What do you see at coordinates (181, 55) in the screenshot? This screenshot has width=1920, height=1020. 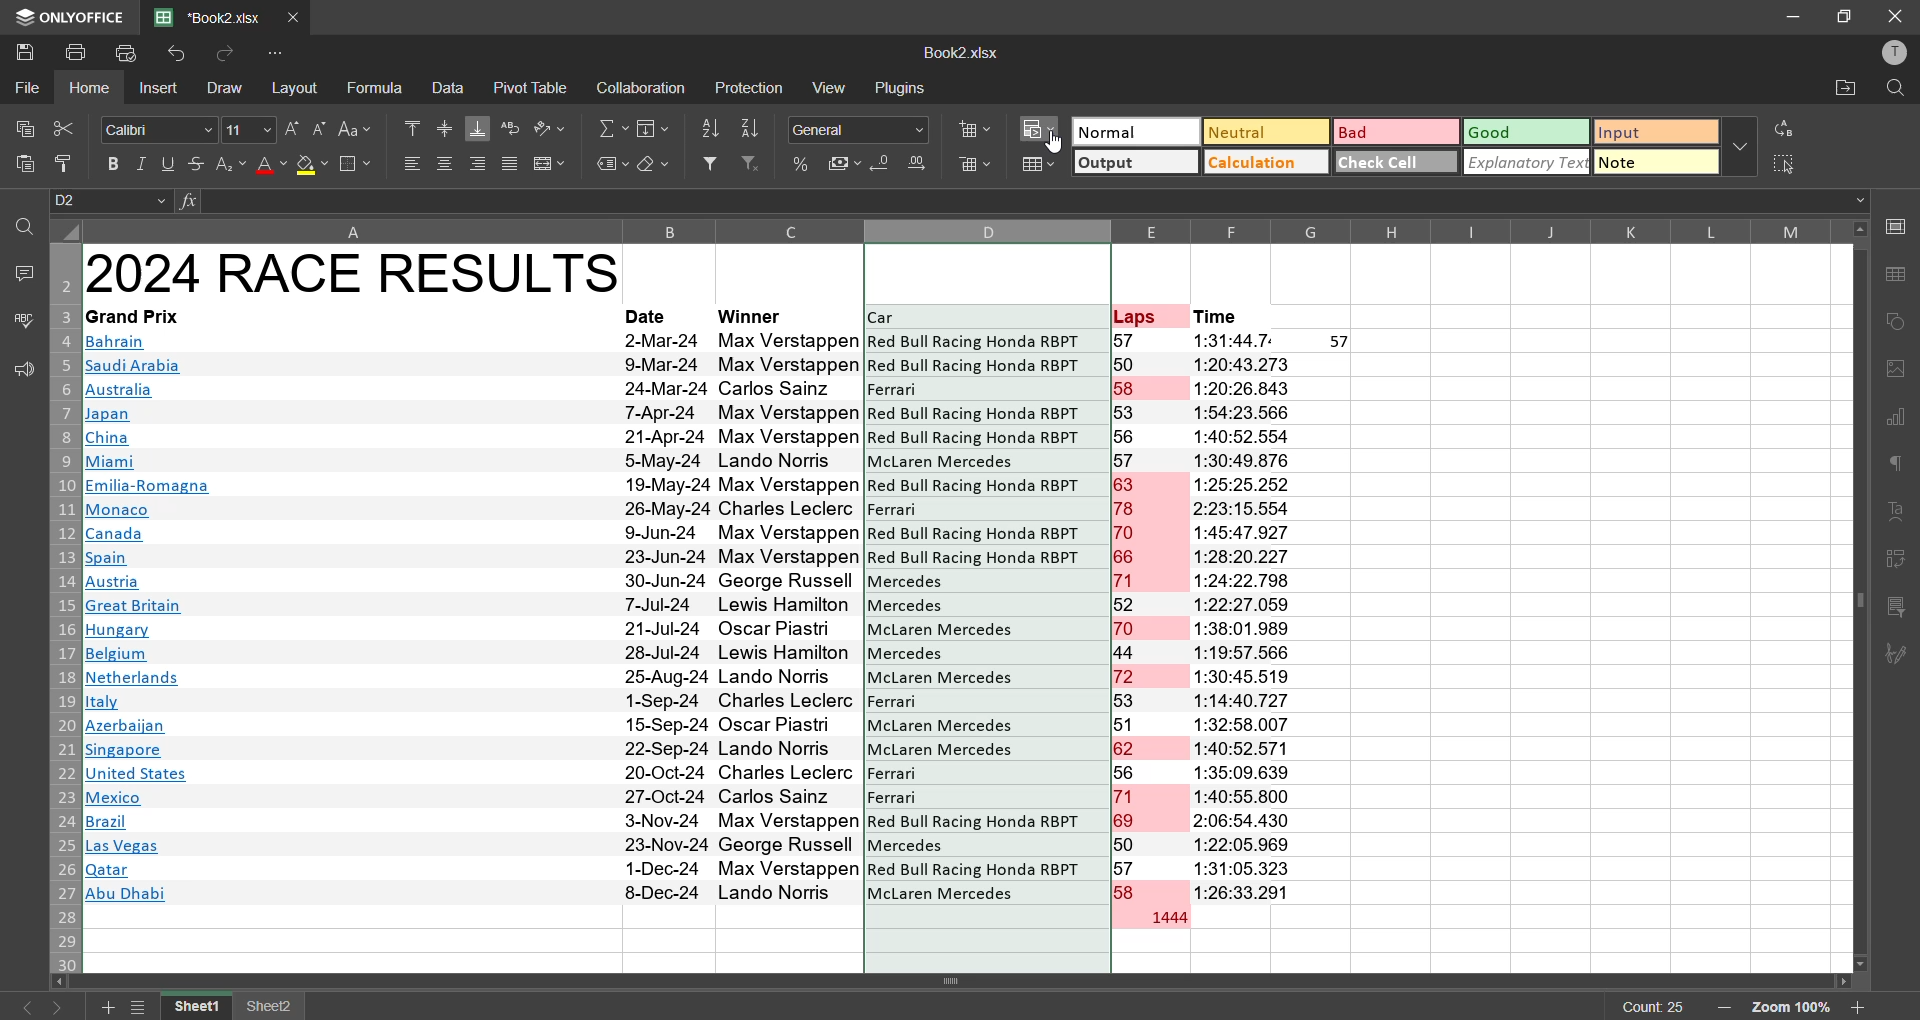 I see `undo` at bounding box center [181, 55].